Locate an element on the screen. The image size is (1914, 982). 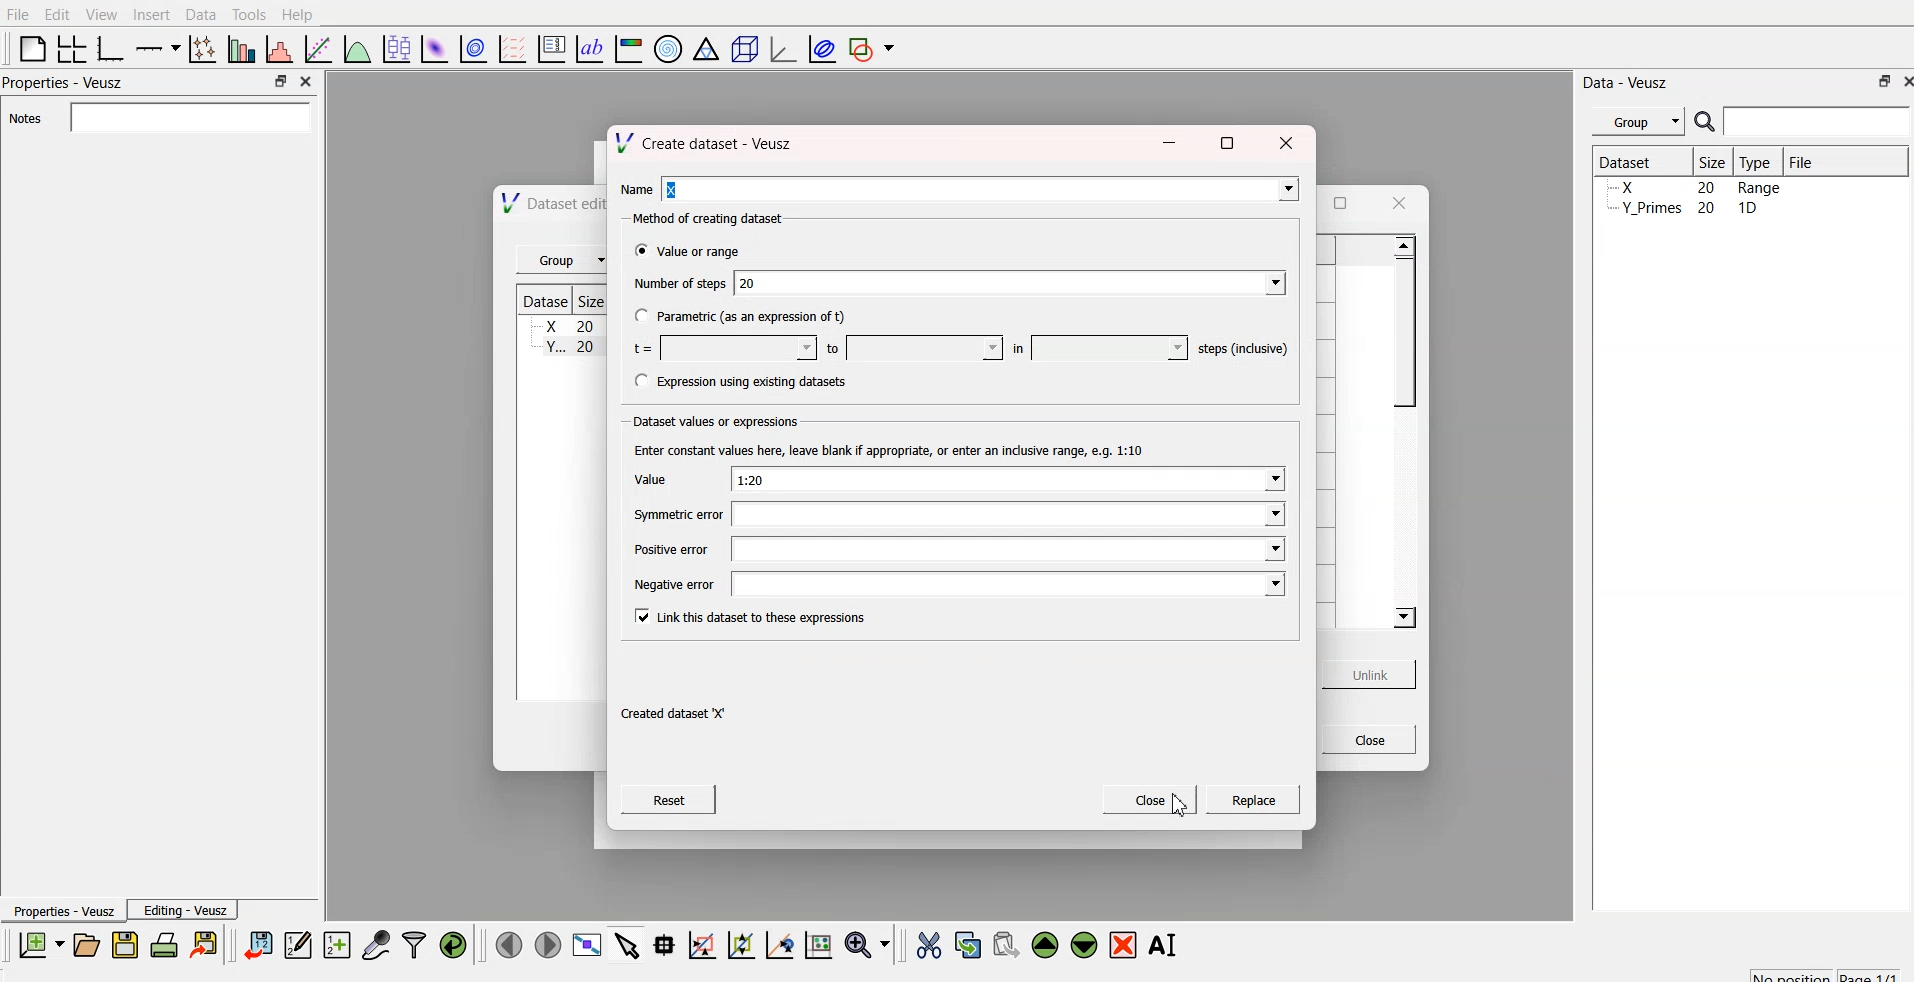
zoom menu is located at coordinates (867, 944).